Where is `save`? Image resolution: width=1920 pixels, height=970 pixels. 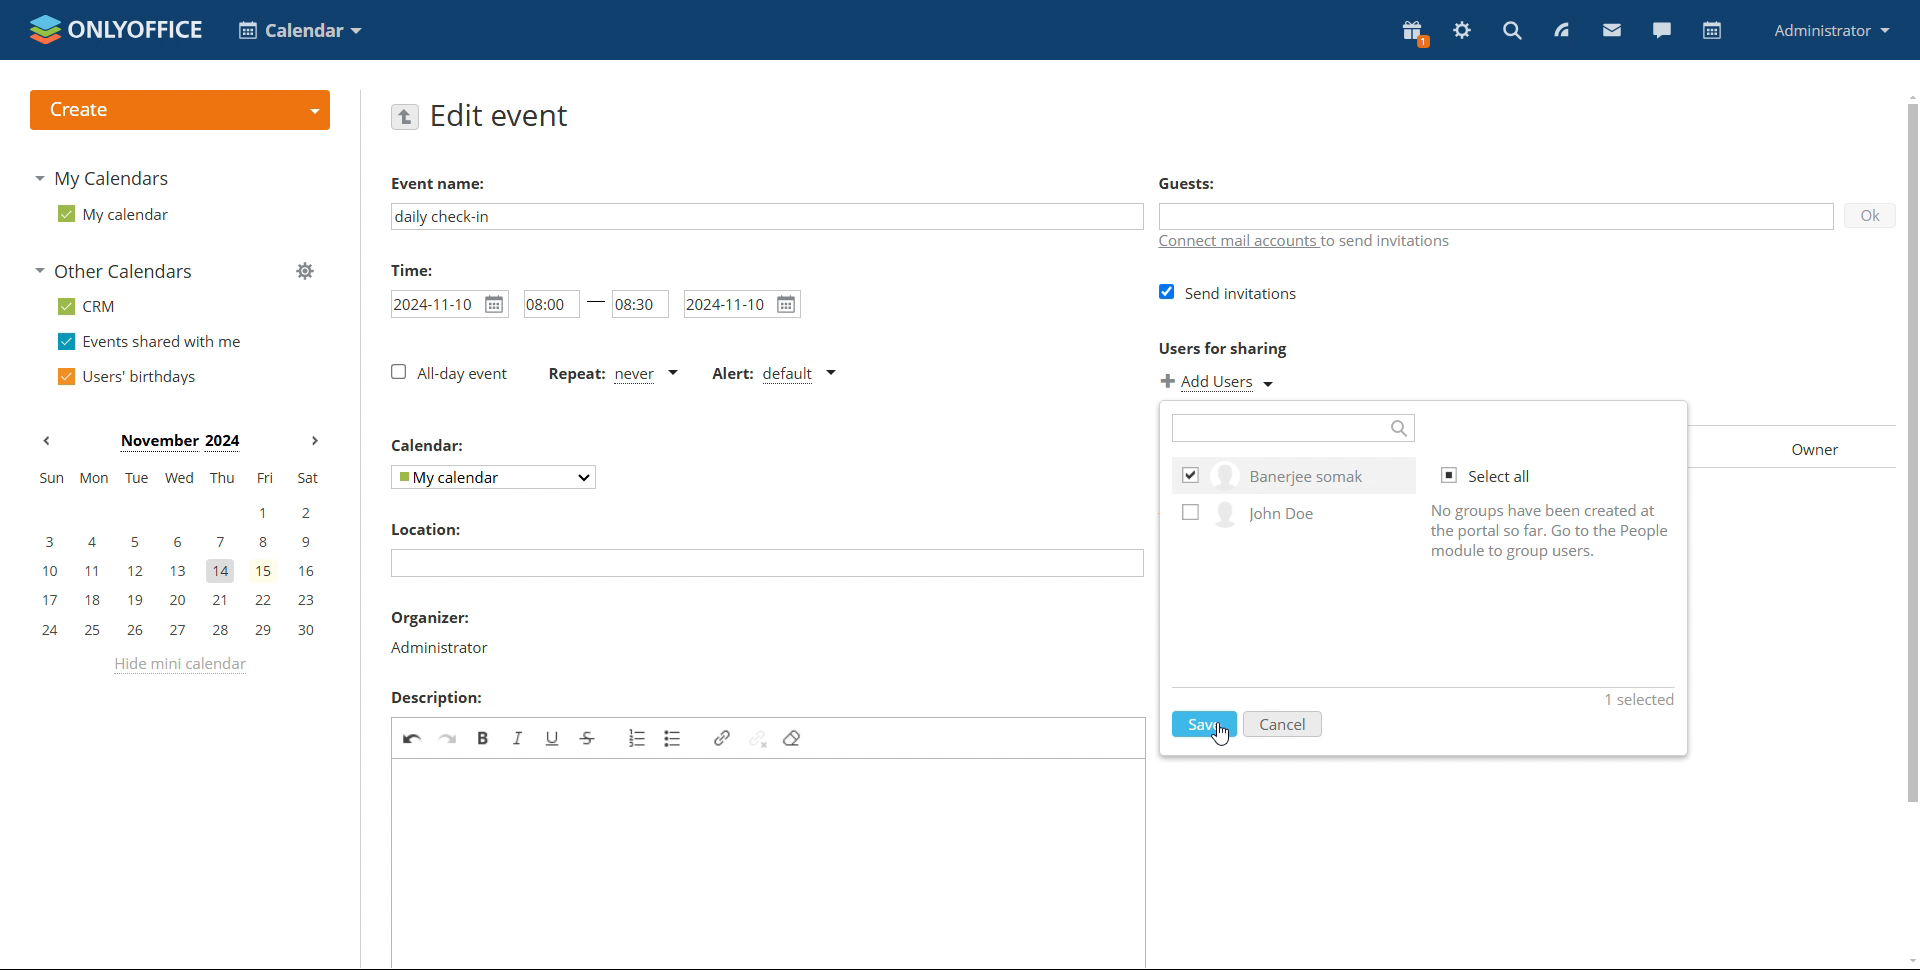 save is located at coordinates (1206, 723).